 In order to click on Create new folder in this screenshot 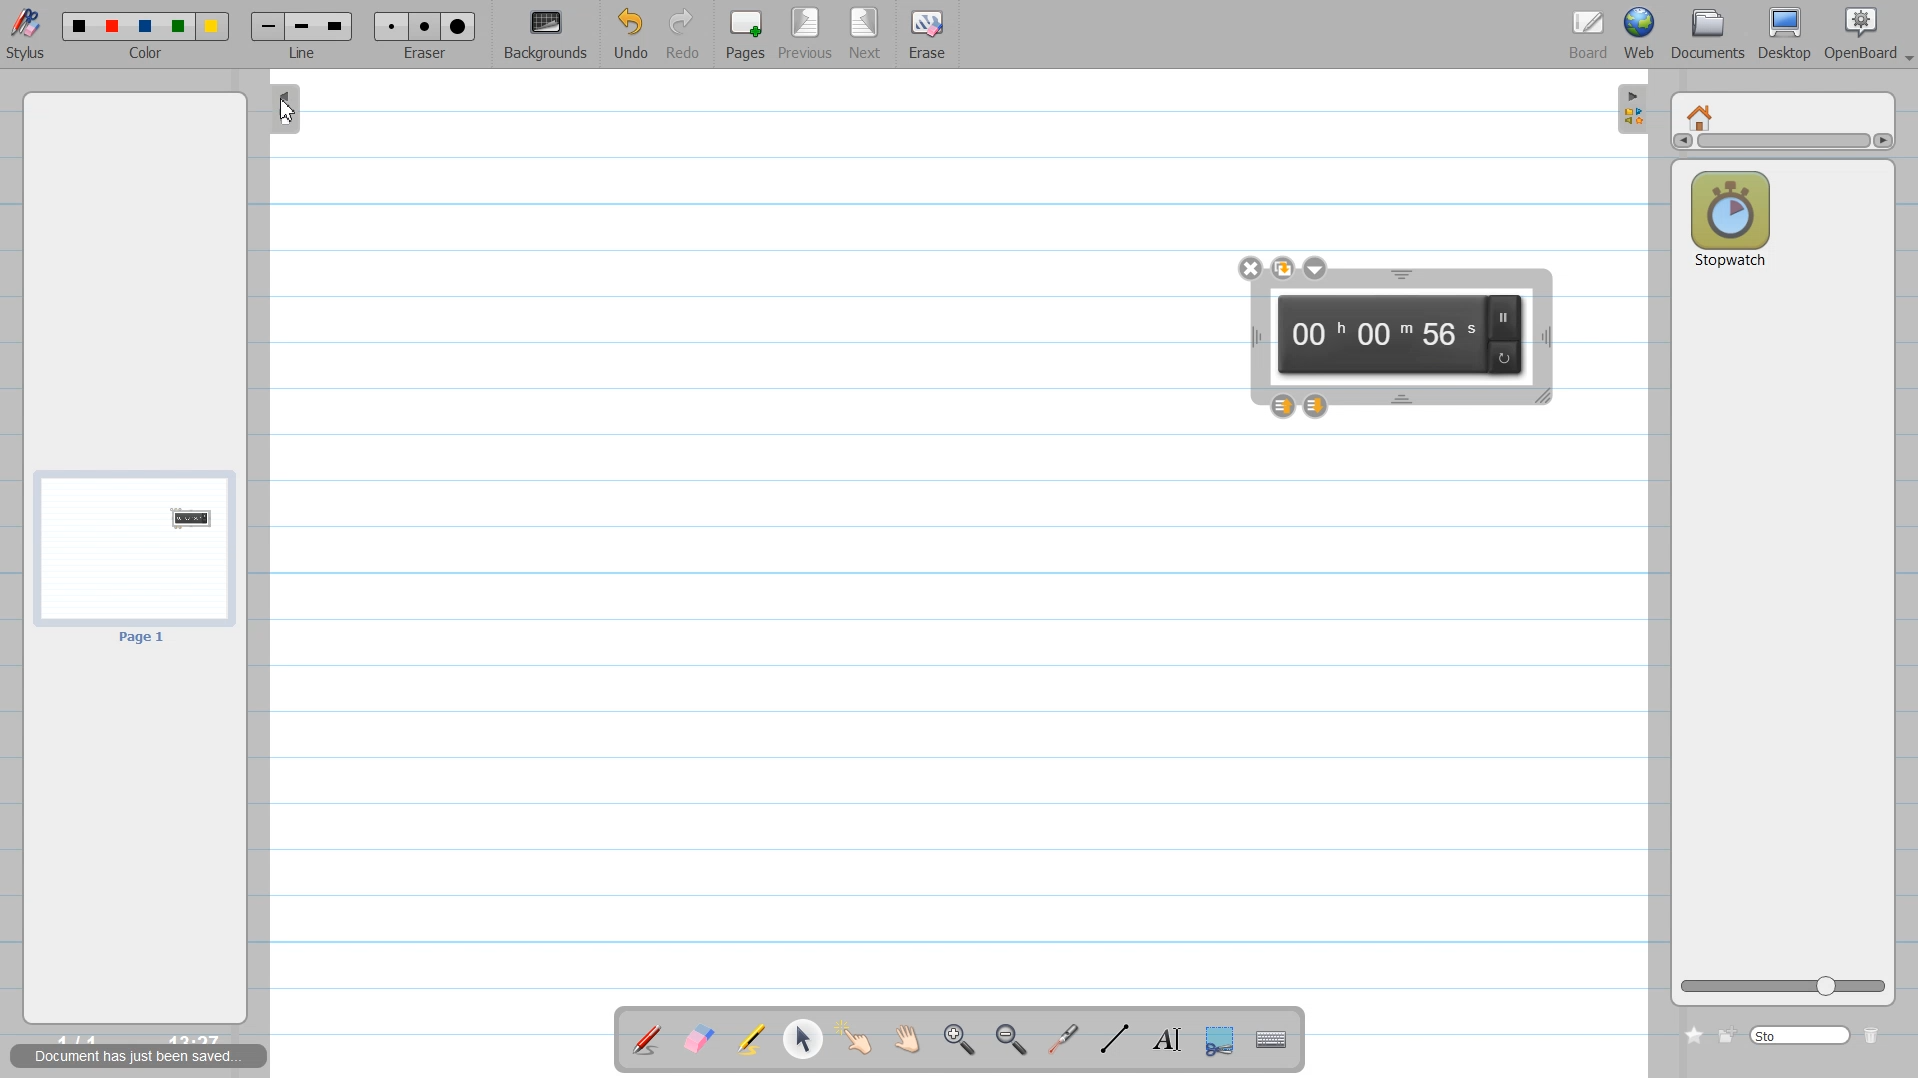, I will do `click(1728, 1034)`.